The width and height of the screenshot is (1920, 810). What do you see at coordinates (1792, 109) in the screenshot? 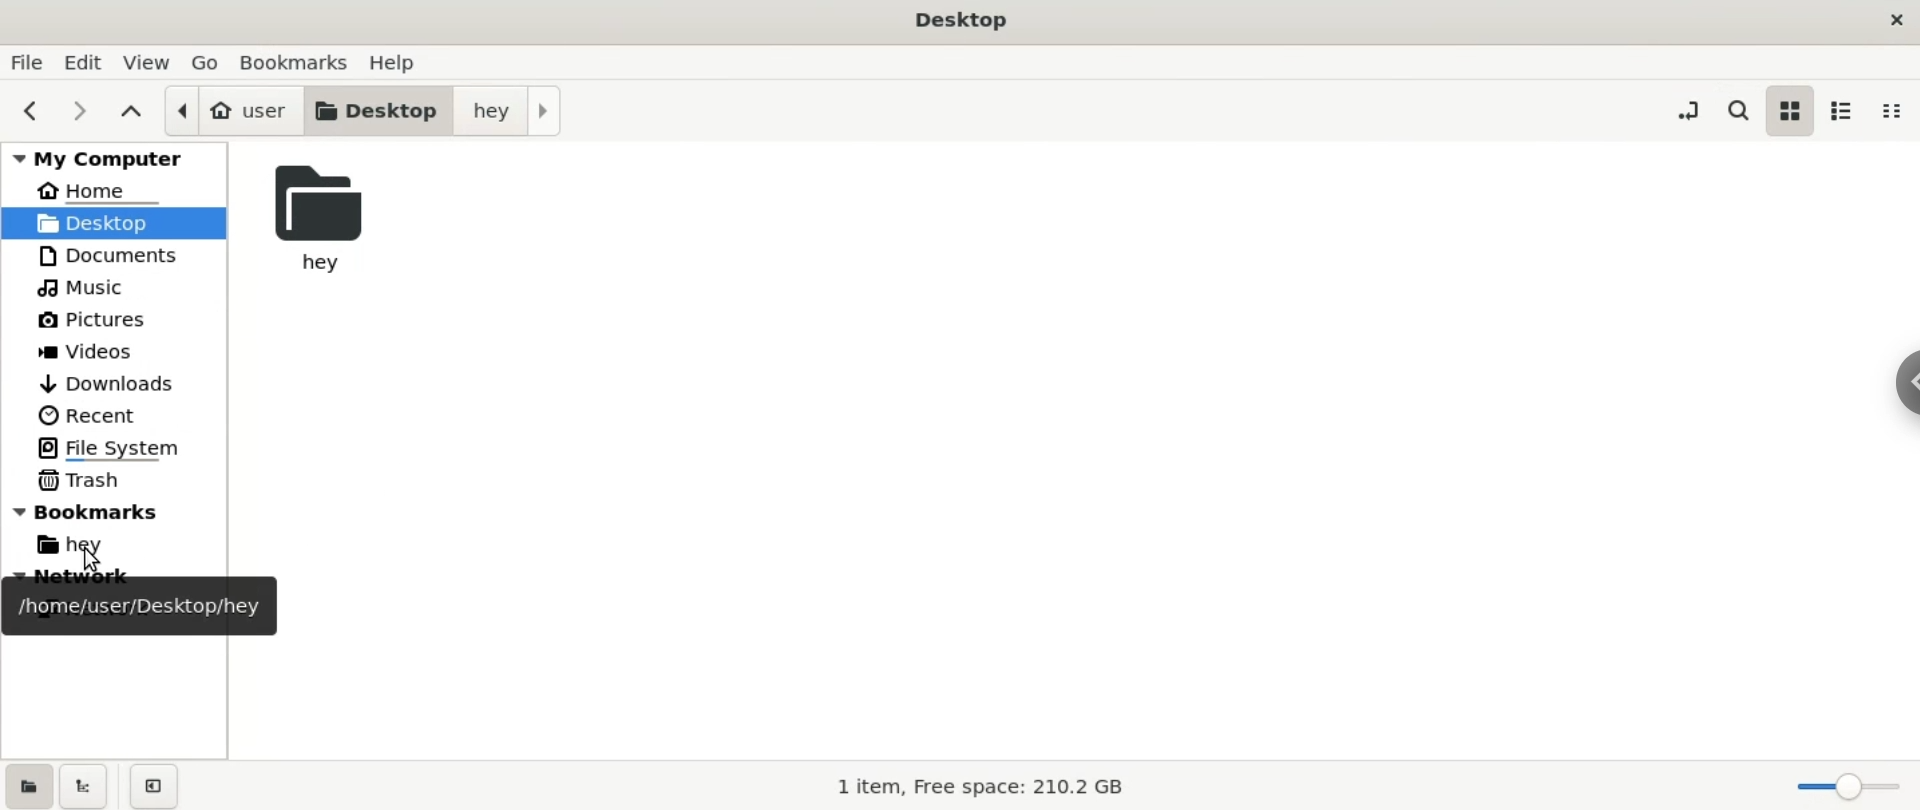
I see `icon view` at bounding box center [1792, 109].